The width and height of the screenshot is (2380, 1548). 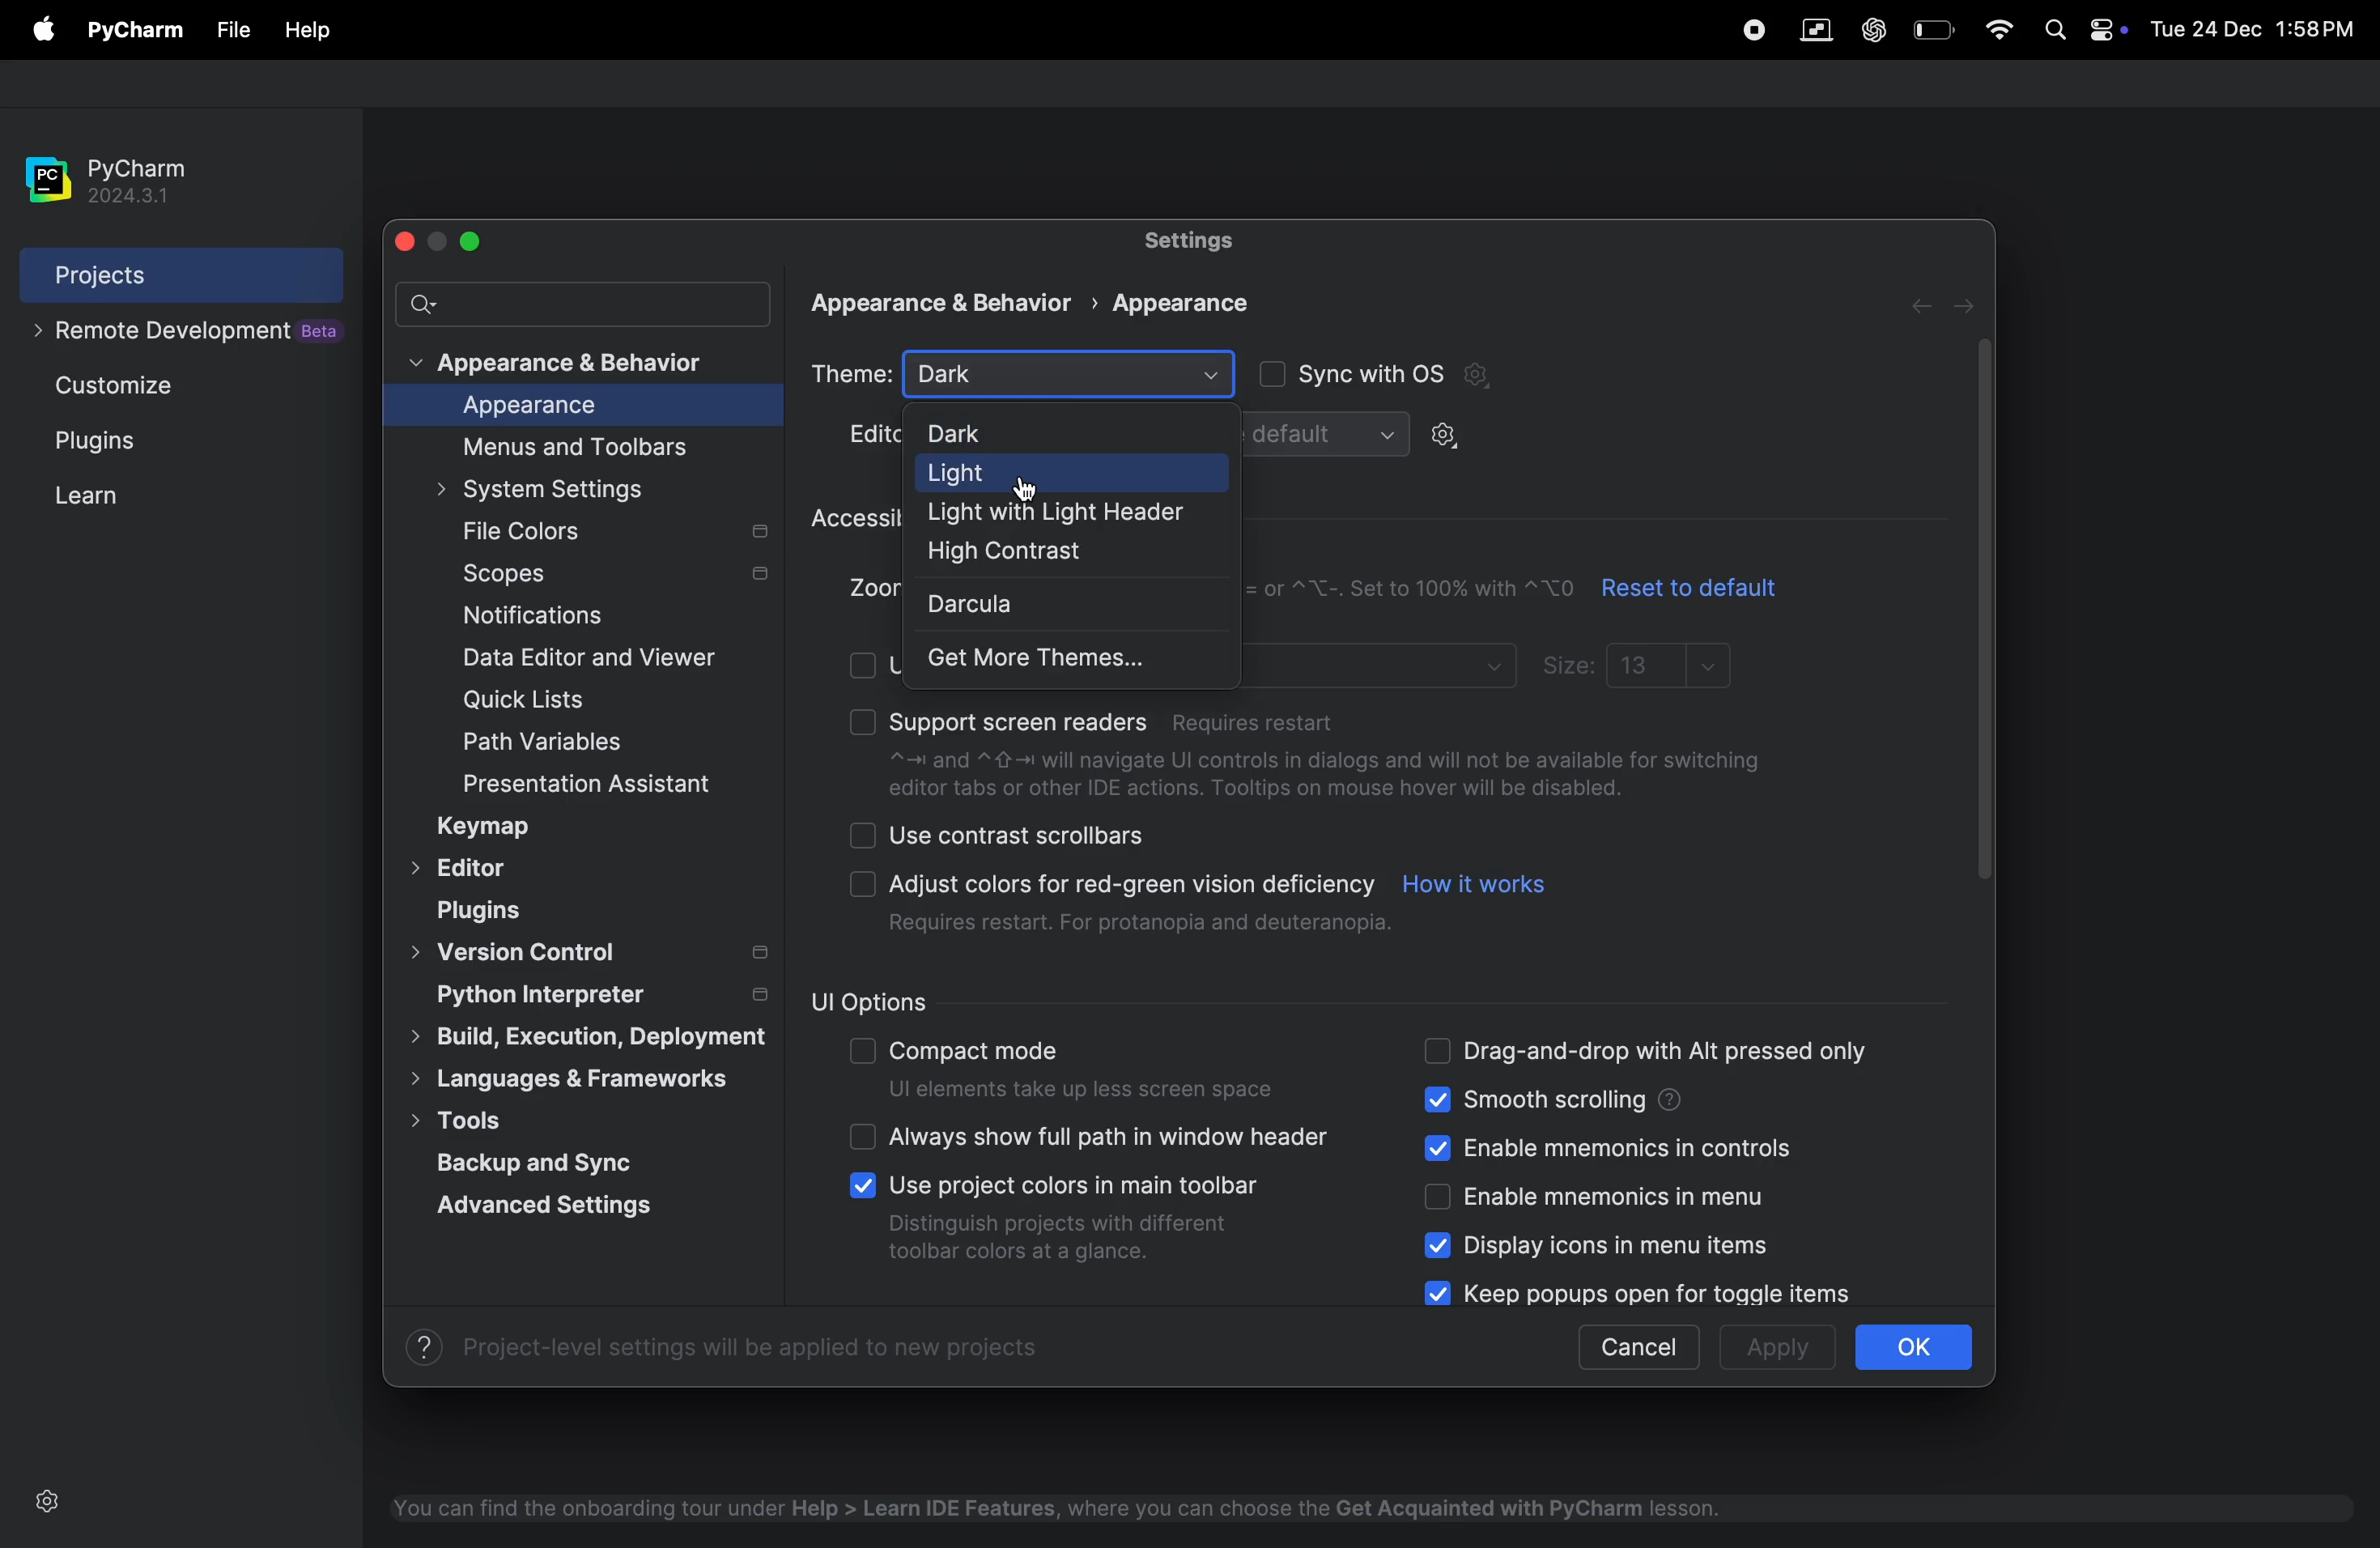 I want to click on Customize, so click(x=128, y=390).